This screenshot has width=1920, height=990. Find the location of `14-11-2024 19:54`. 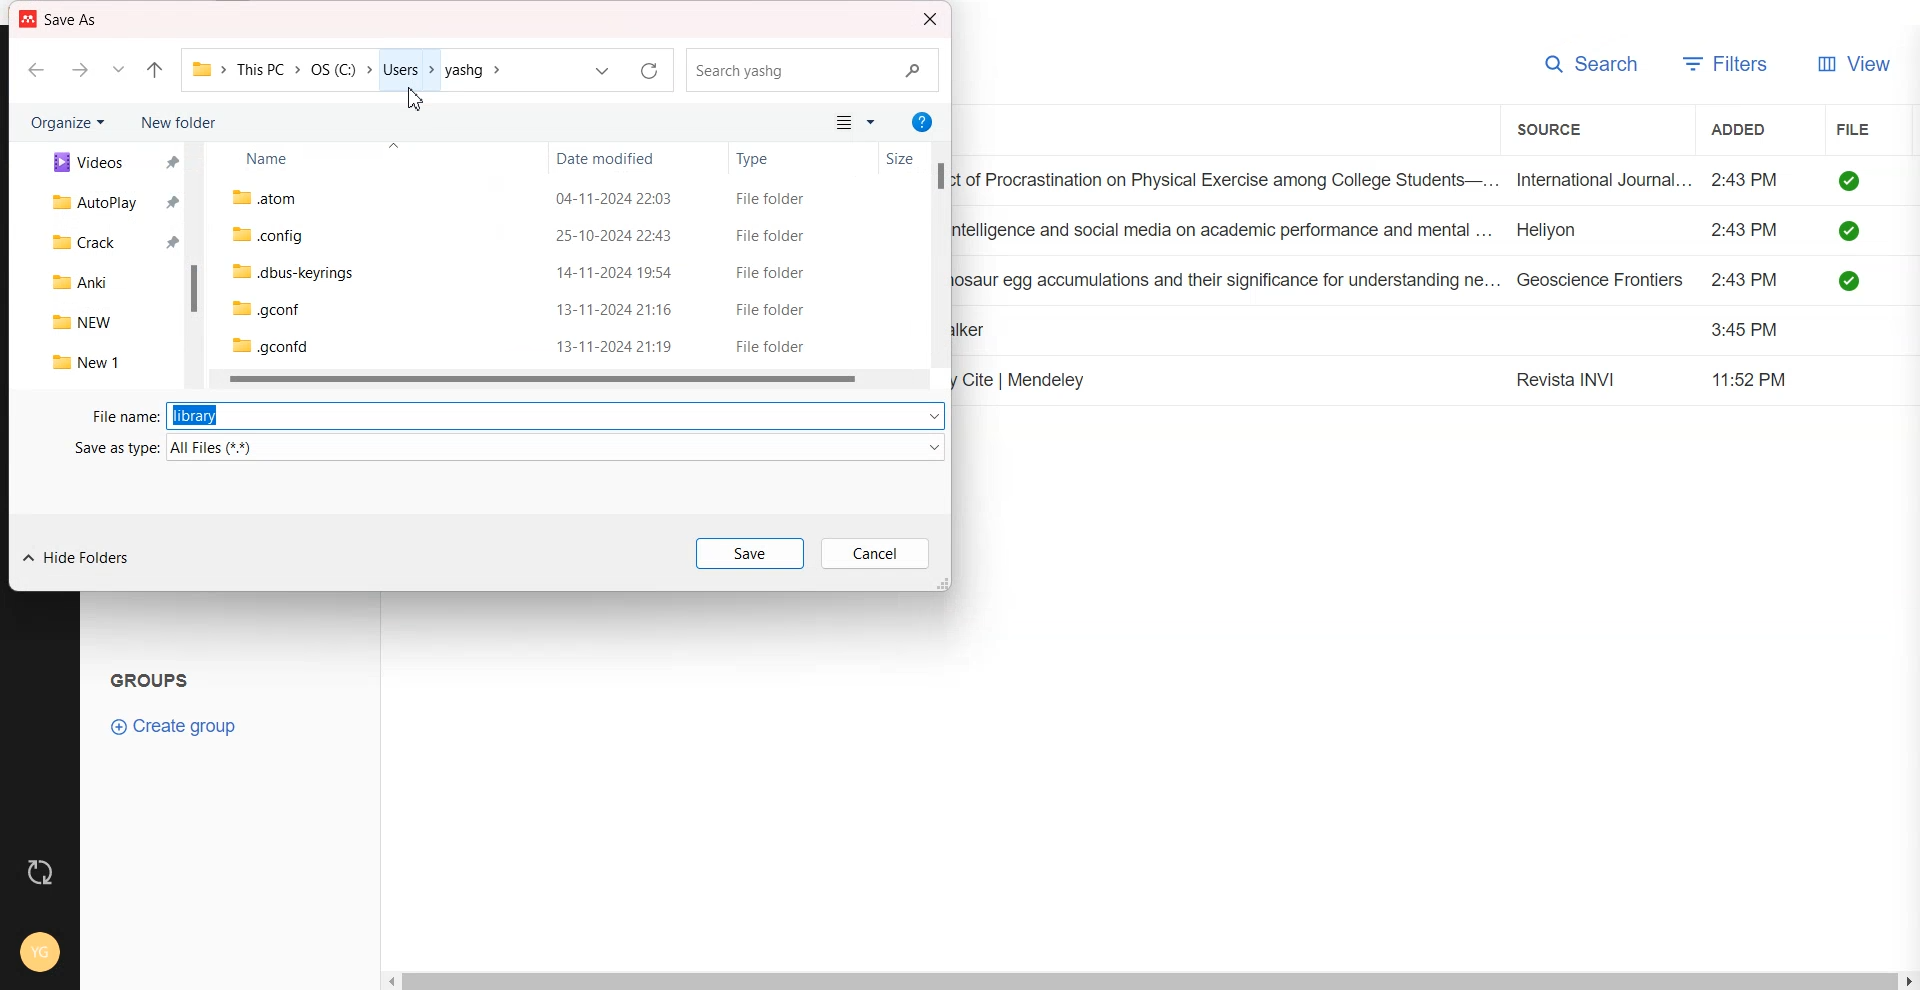

14-11-2024 19:54 is located at coordinates (620, 272).